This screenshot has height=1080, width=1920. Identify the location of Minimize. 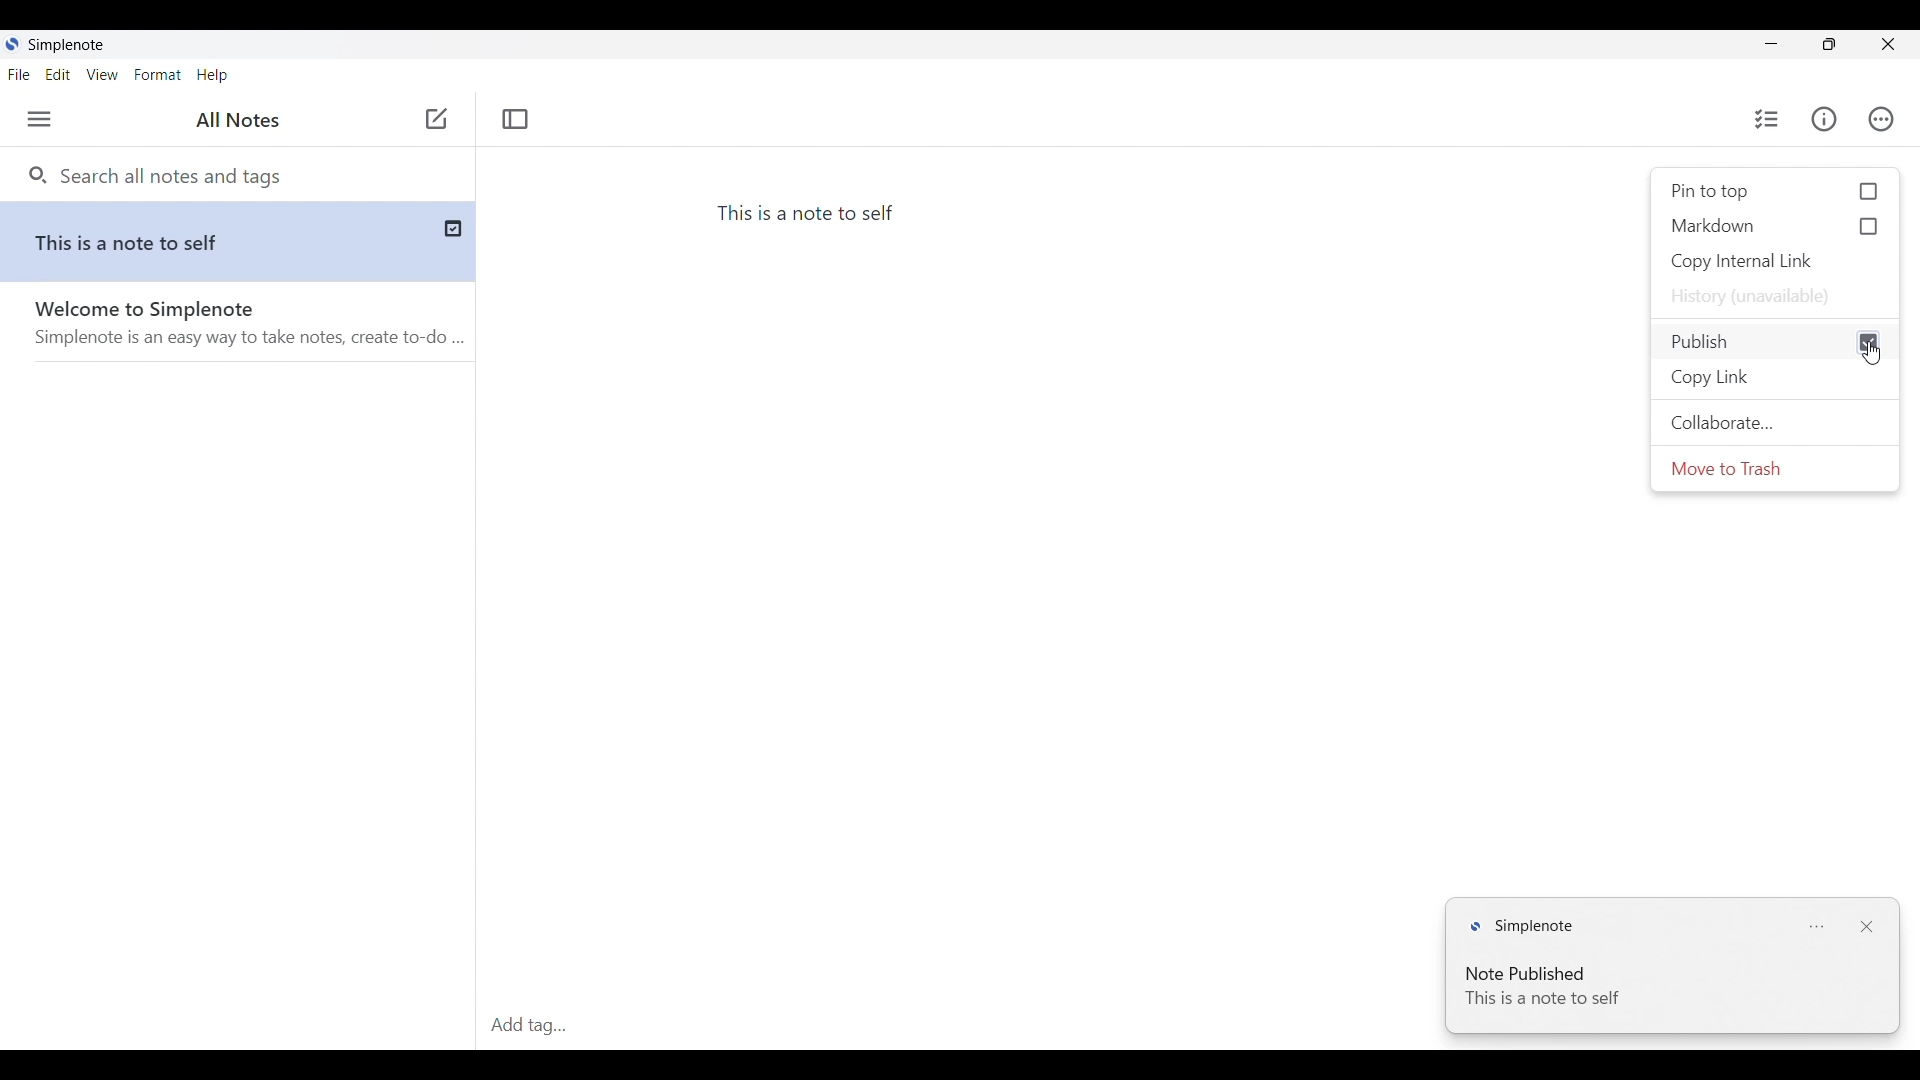
(1772, 44).